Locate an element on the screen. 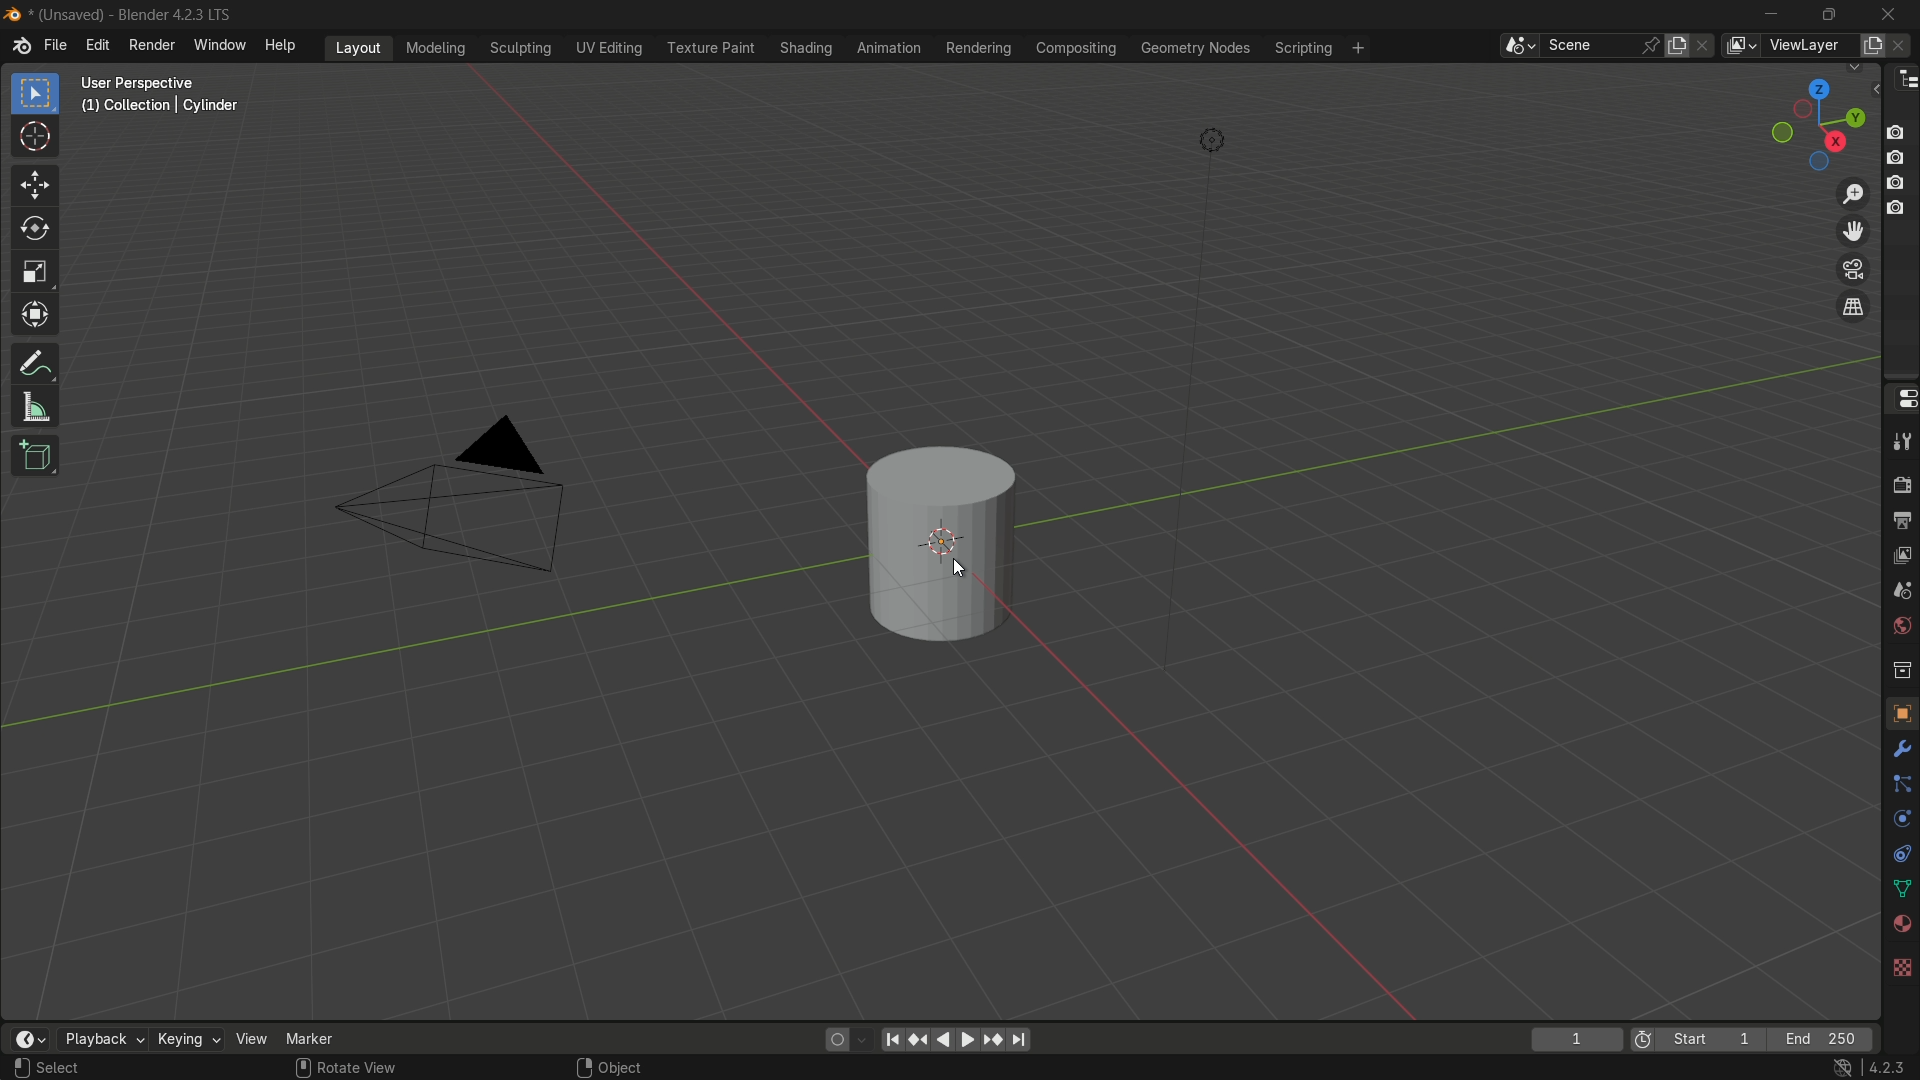  left click is located at coordinates (22, 1069).